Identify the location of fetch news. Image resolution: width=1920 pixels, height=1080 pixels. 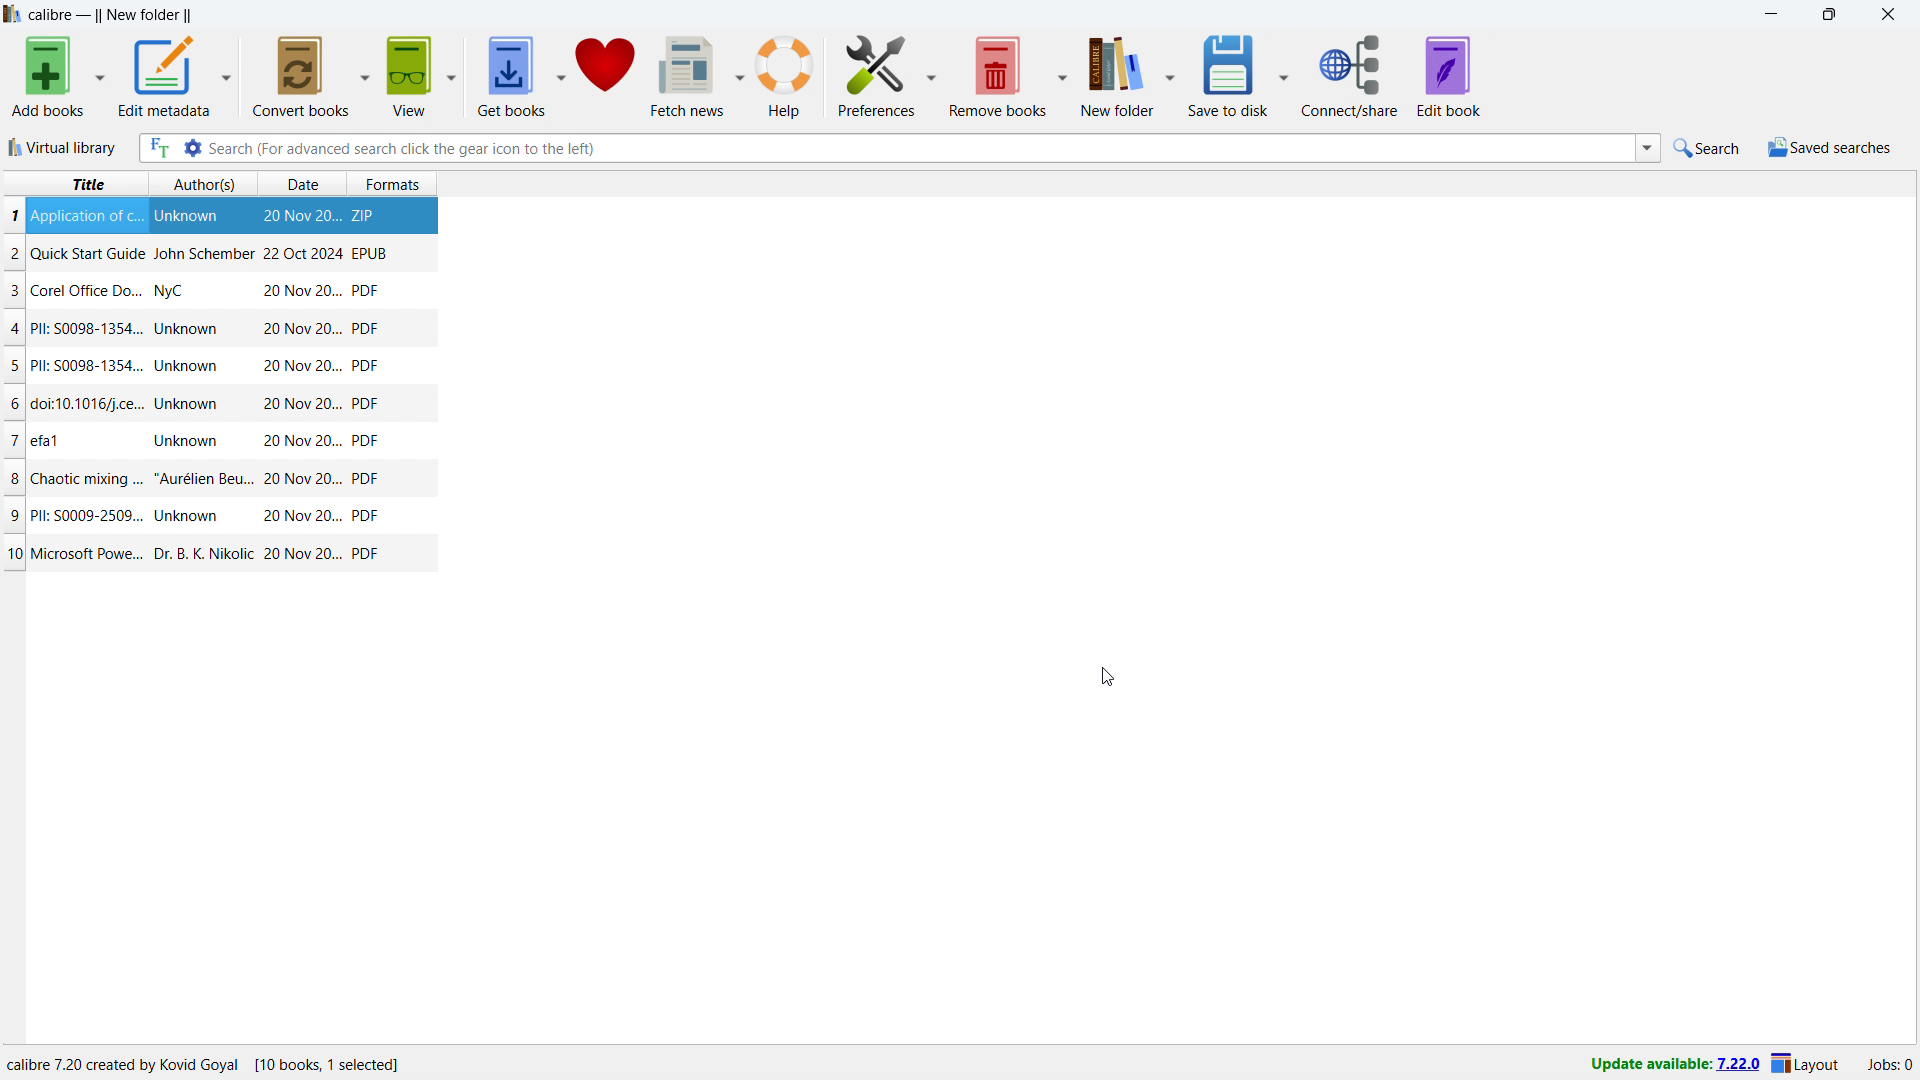
(690, 75).